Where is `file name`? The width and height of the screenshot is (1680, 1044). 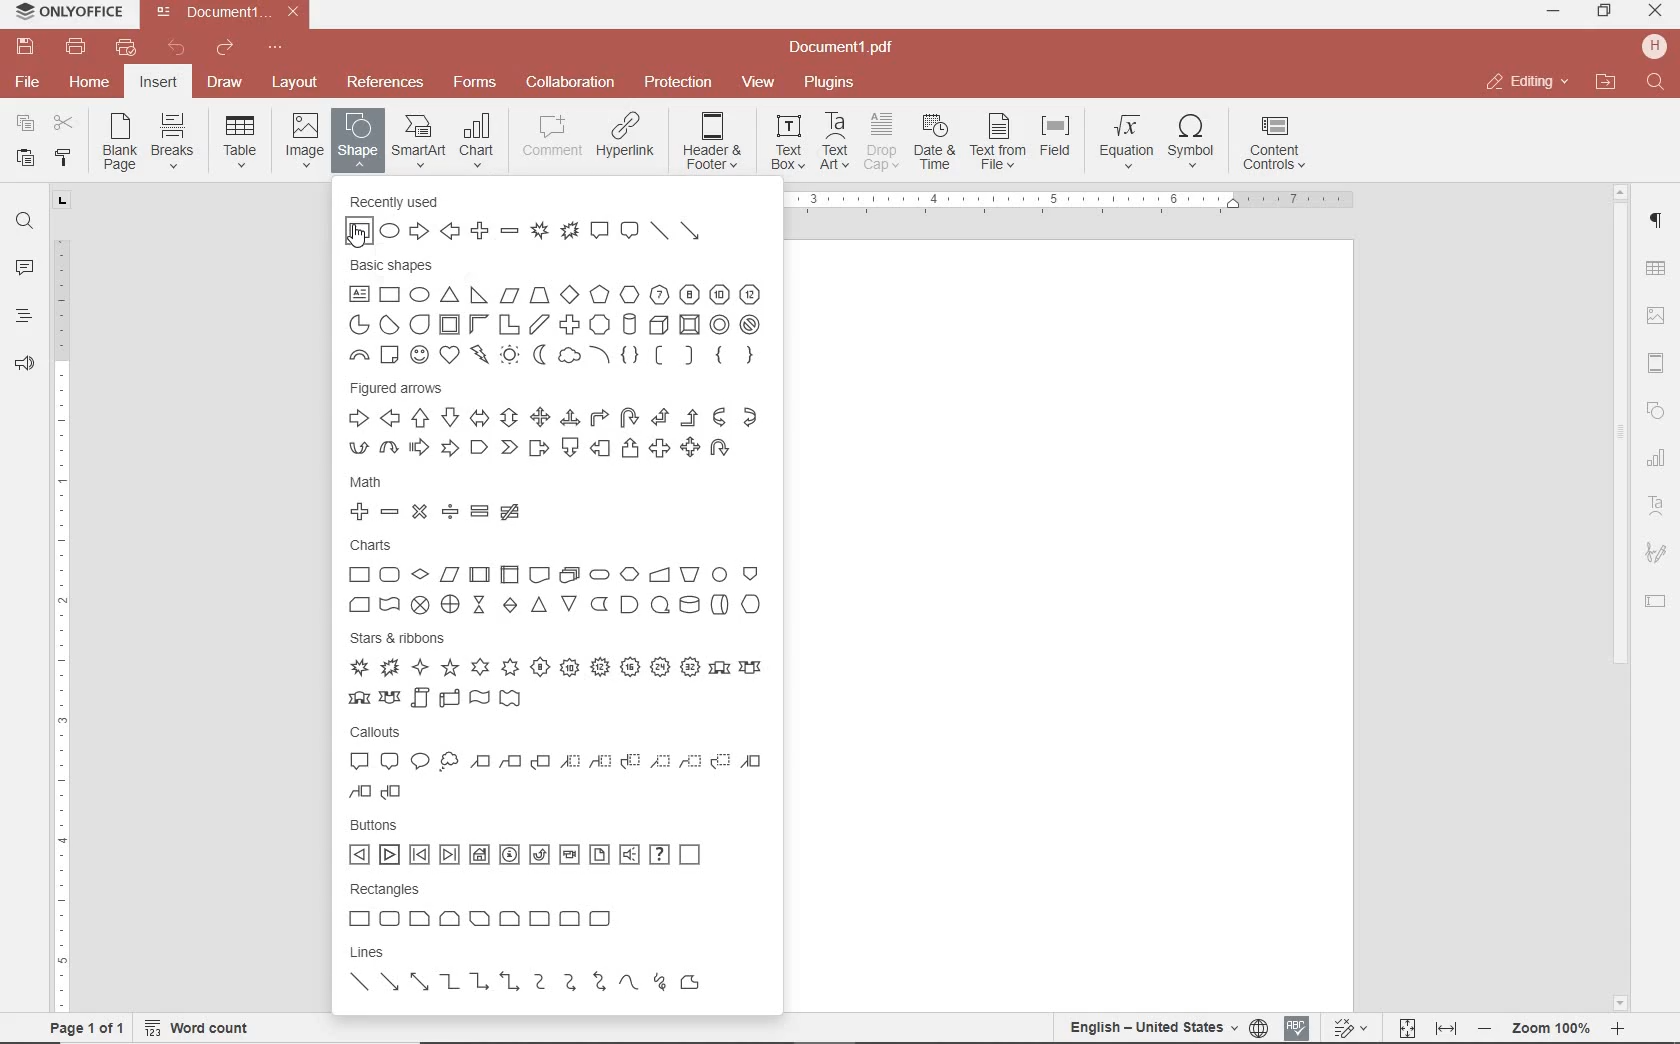
file name is located at coordinates (232, 12).